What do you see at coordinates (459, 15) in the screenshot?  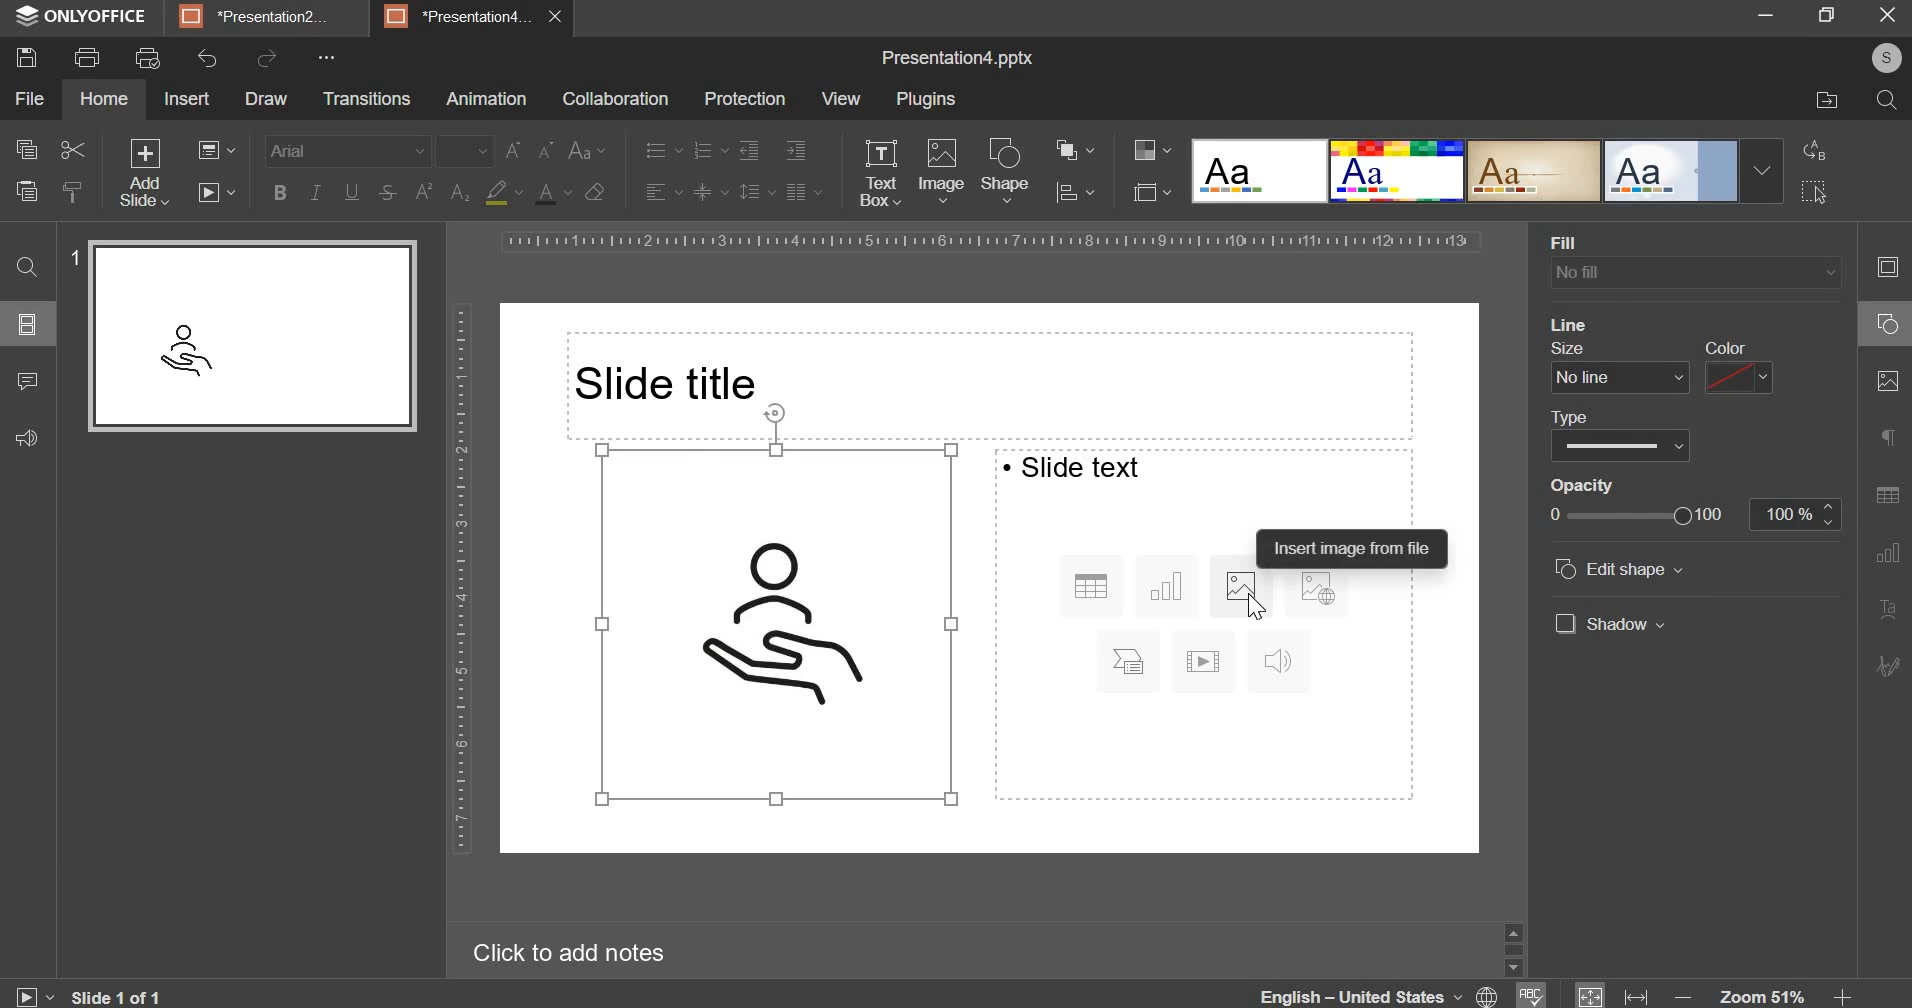 I see `presentation4...` at bounding box center [459, 15].